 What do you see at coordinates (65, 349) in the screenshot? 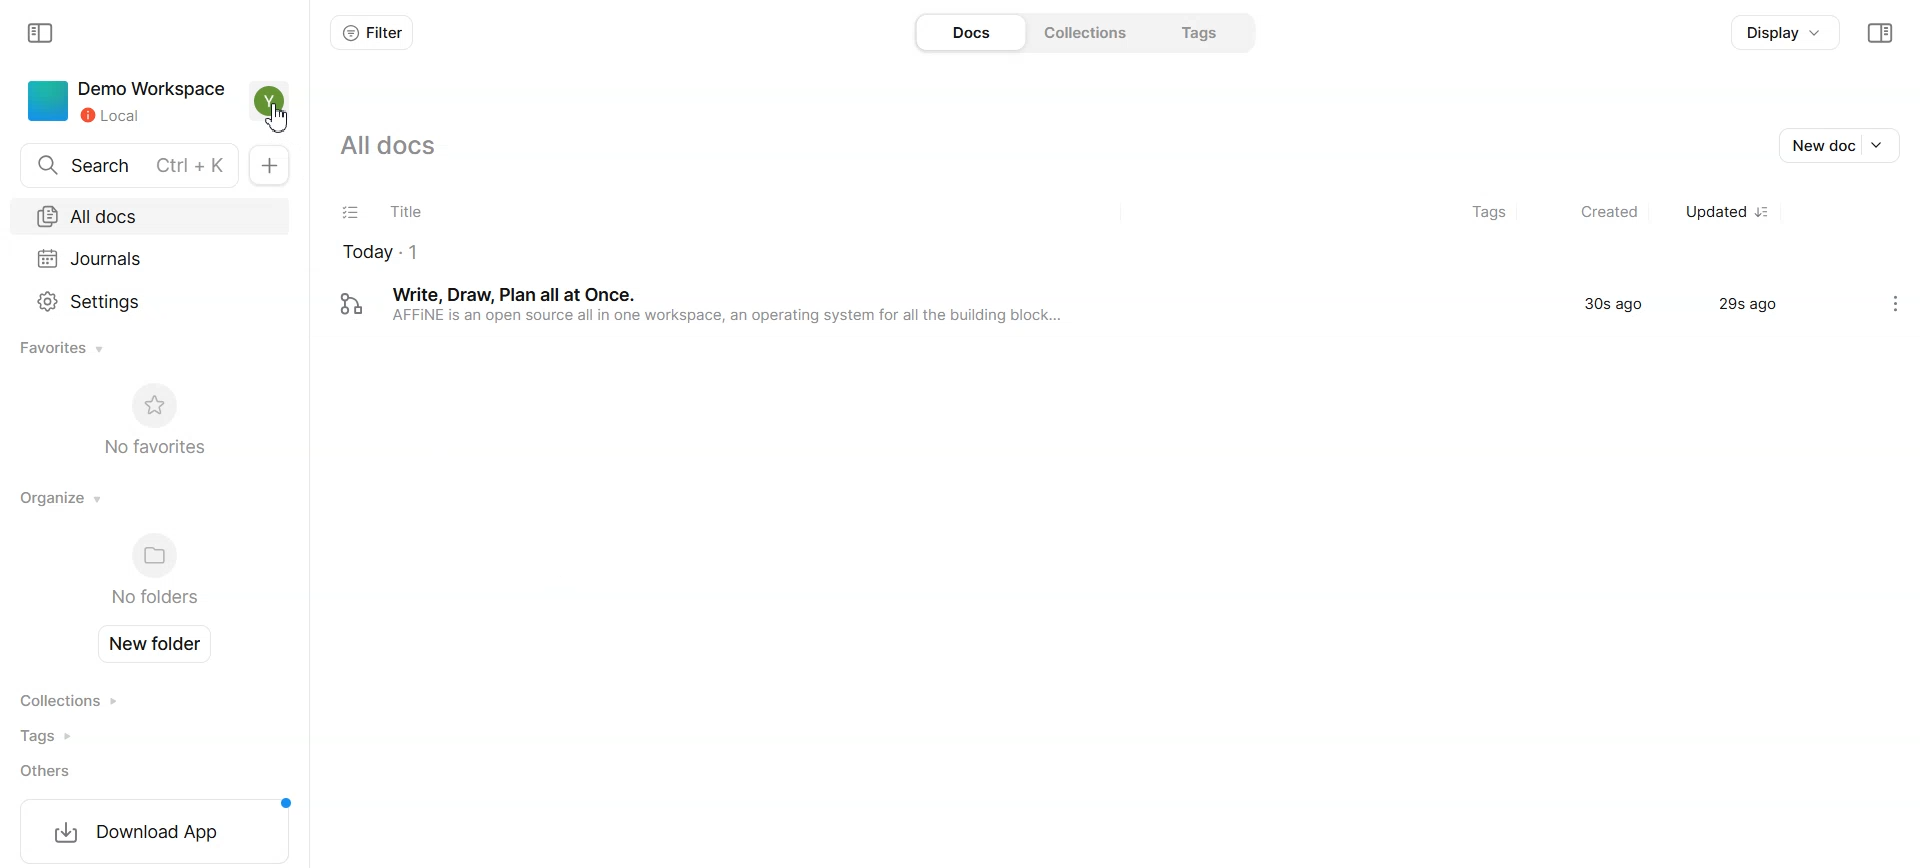
I see `Favorites` at bounding box center [65, 349].